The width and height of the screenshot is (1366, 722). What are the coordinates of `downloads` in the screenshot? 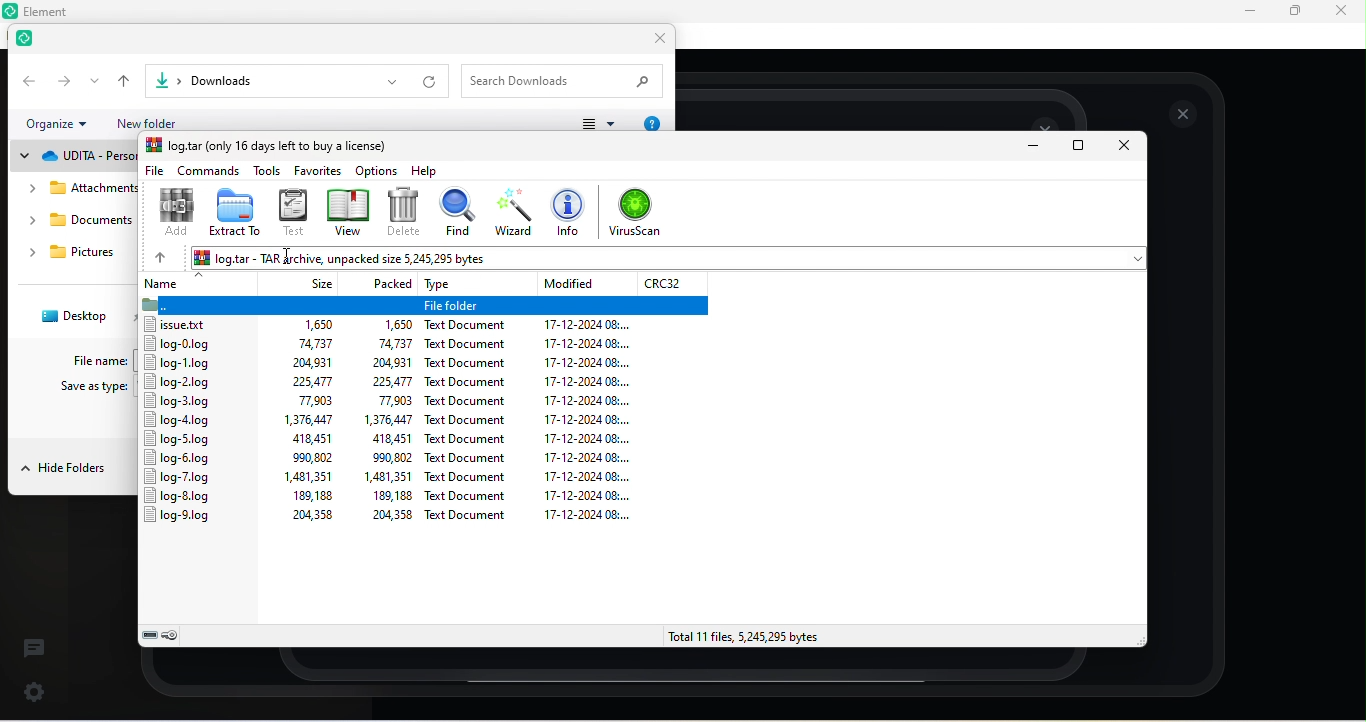 It's located at (82, 224).